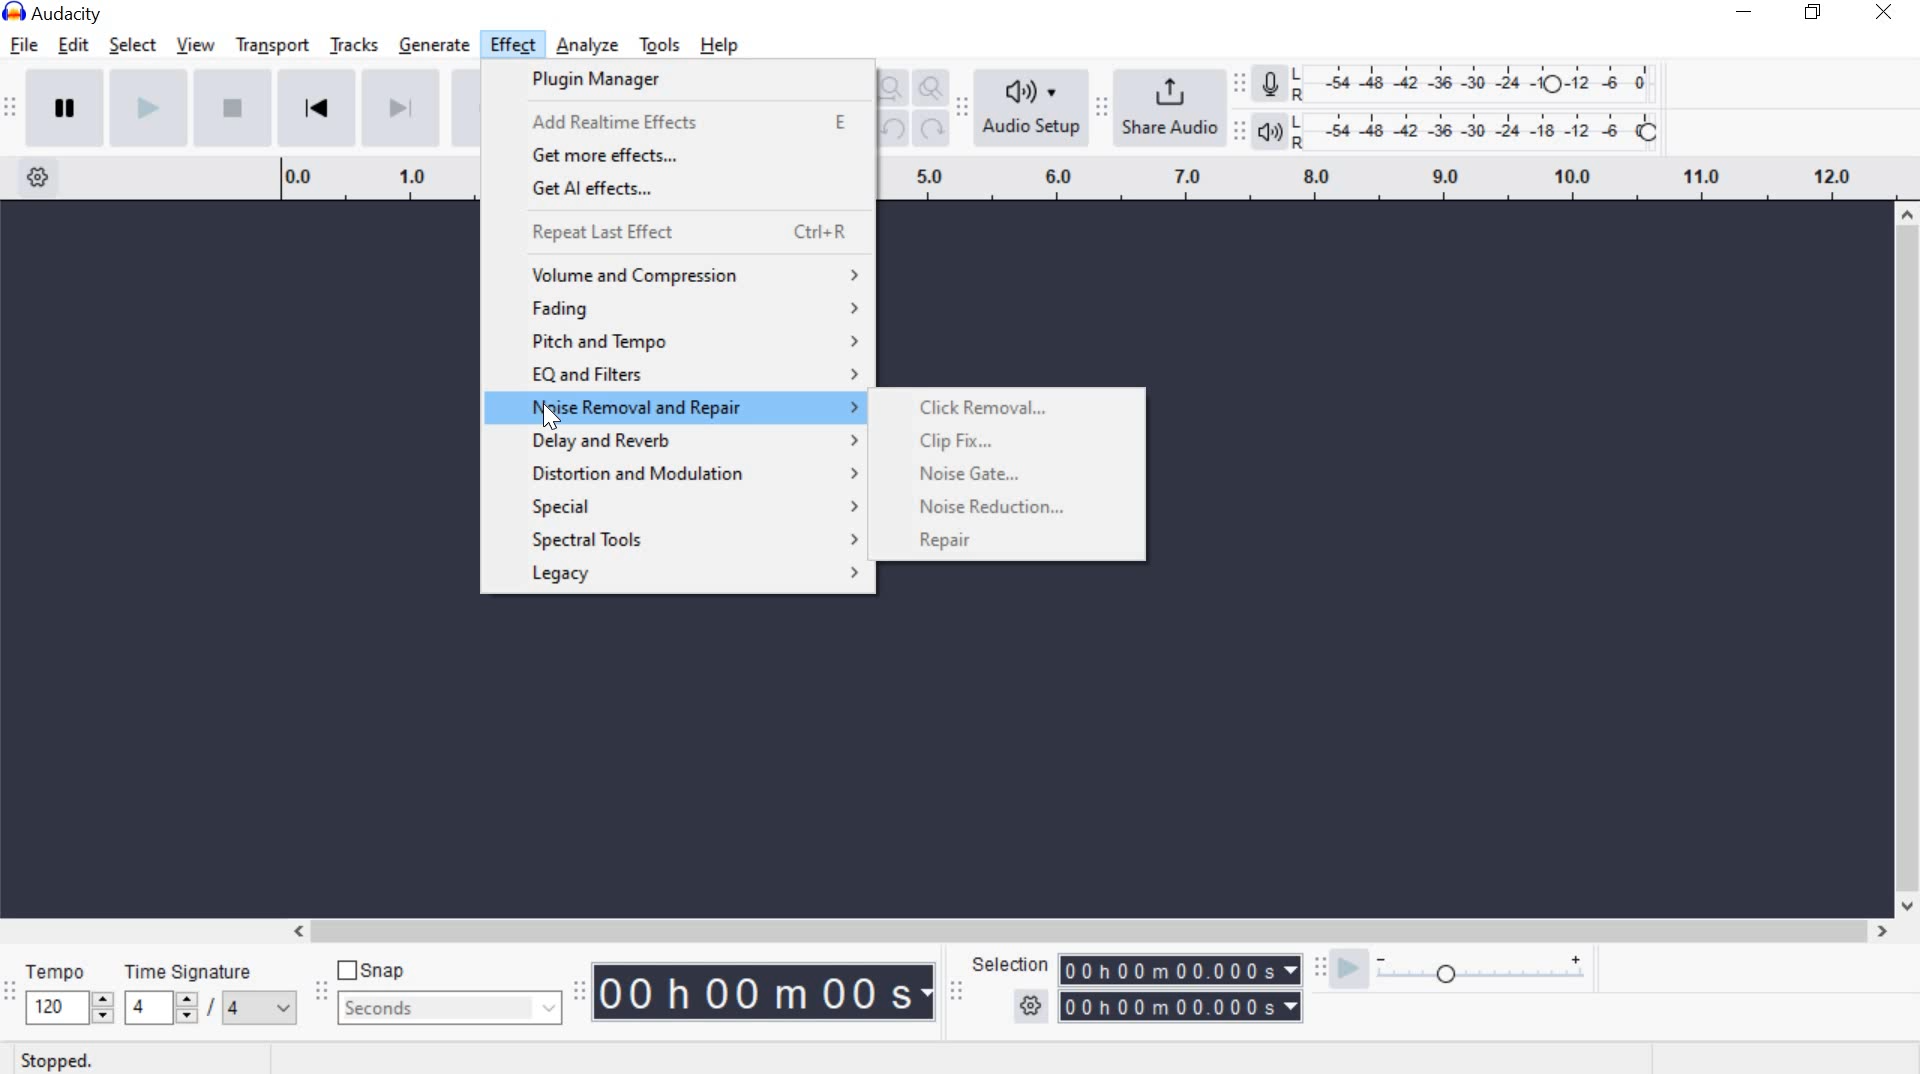 This screenshot has height=1074, width=1920. Describe the element at coordinates (1324, 964) in the screenshot. I see `Play-at-speed toolbar` at that location.